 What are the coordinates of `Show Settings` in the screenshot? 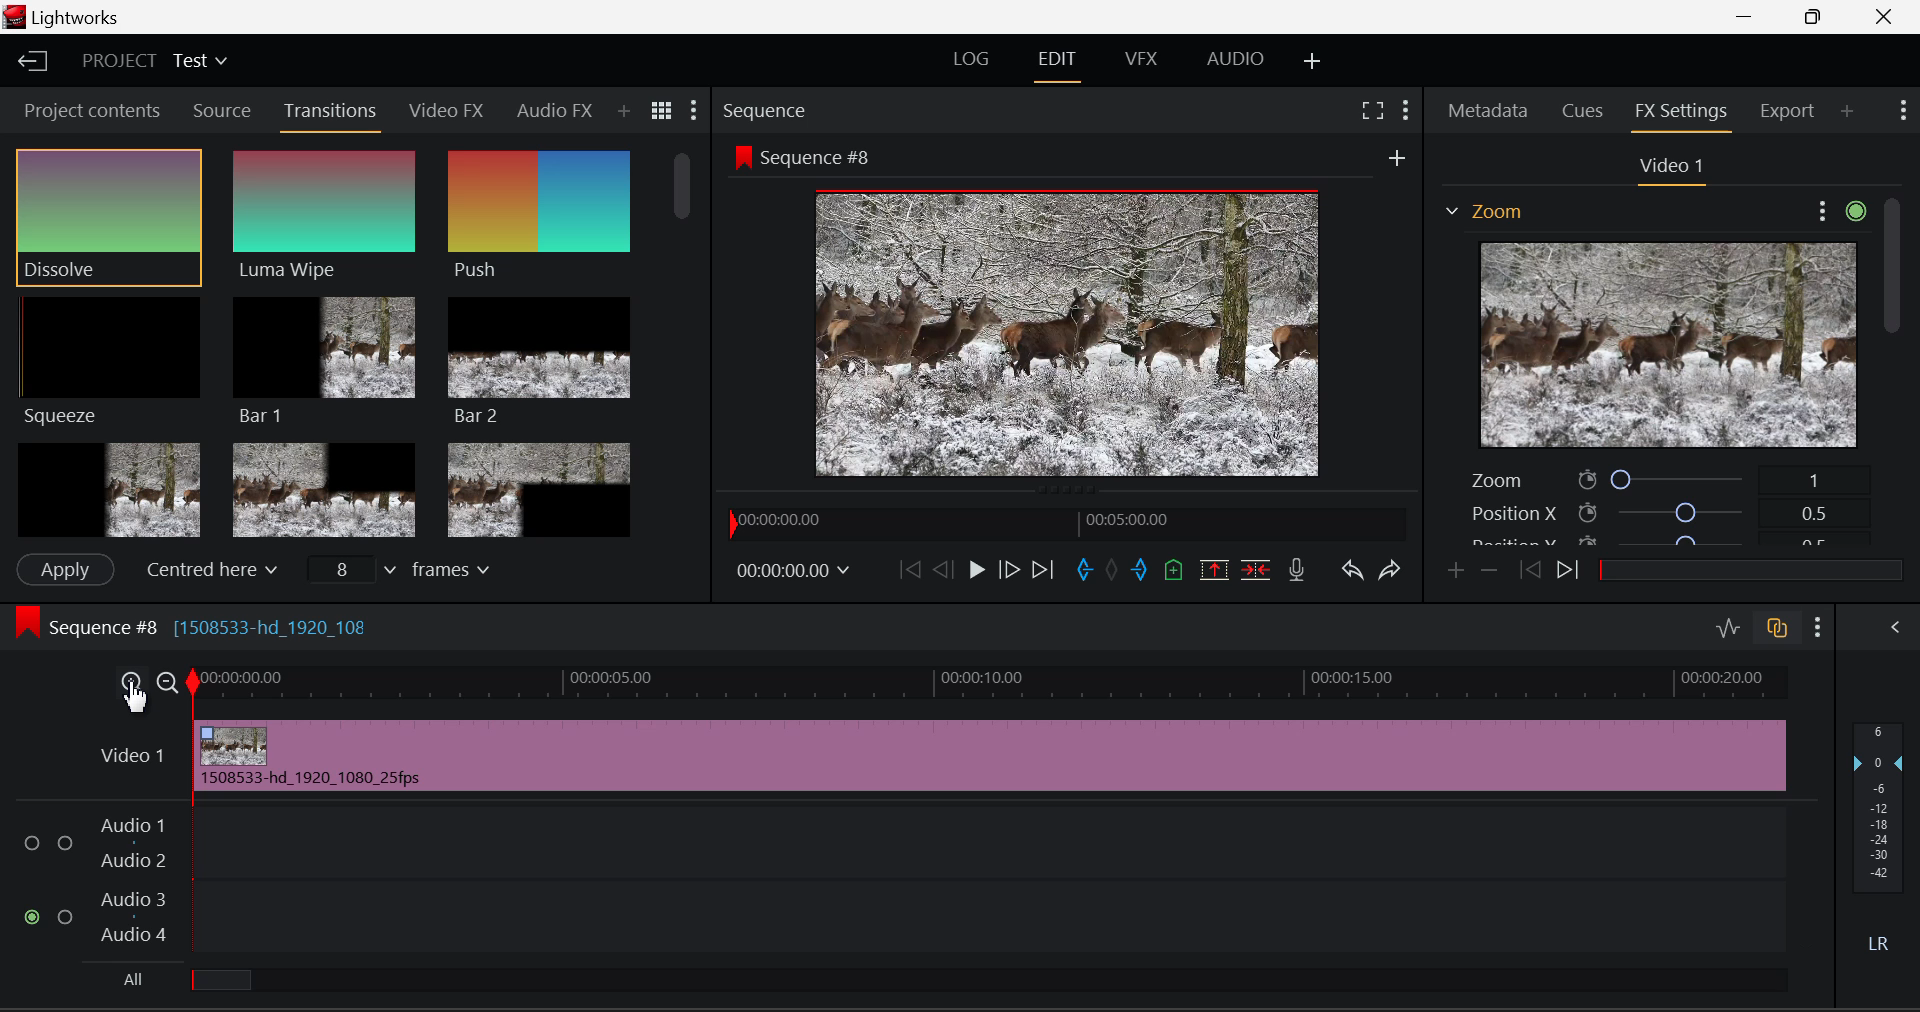 It's located at (691, 111).